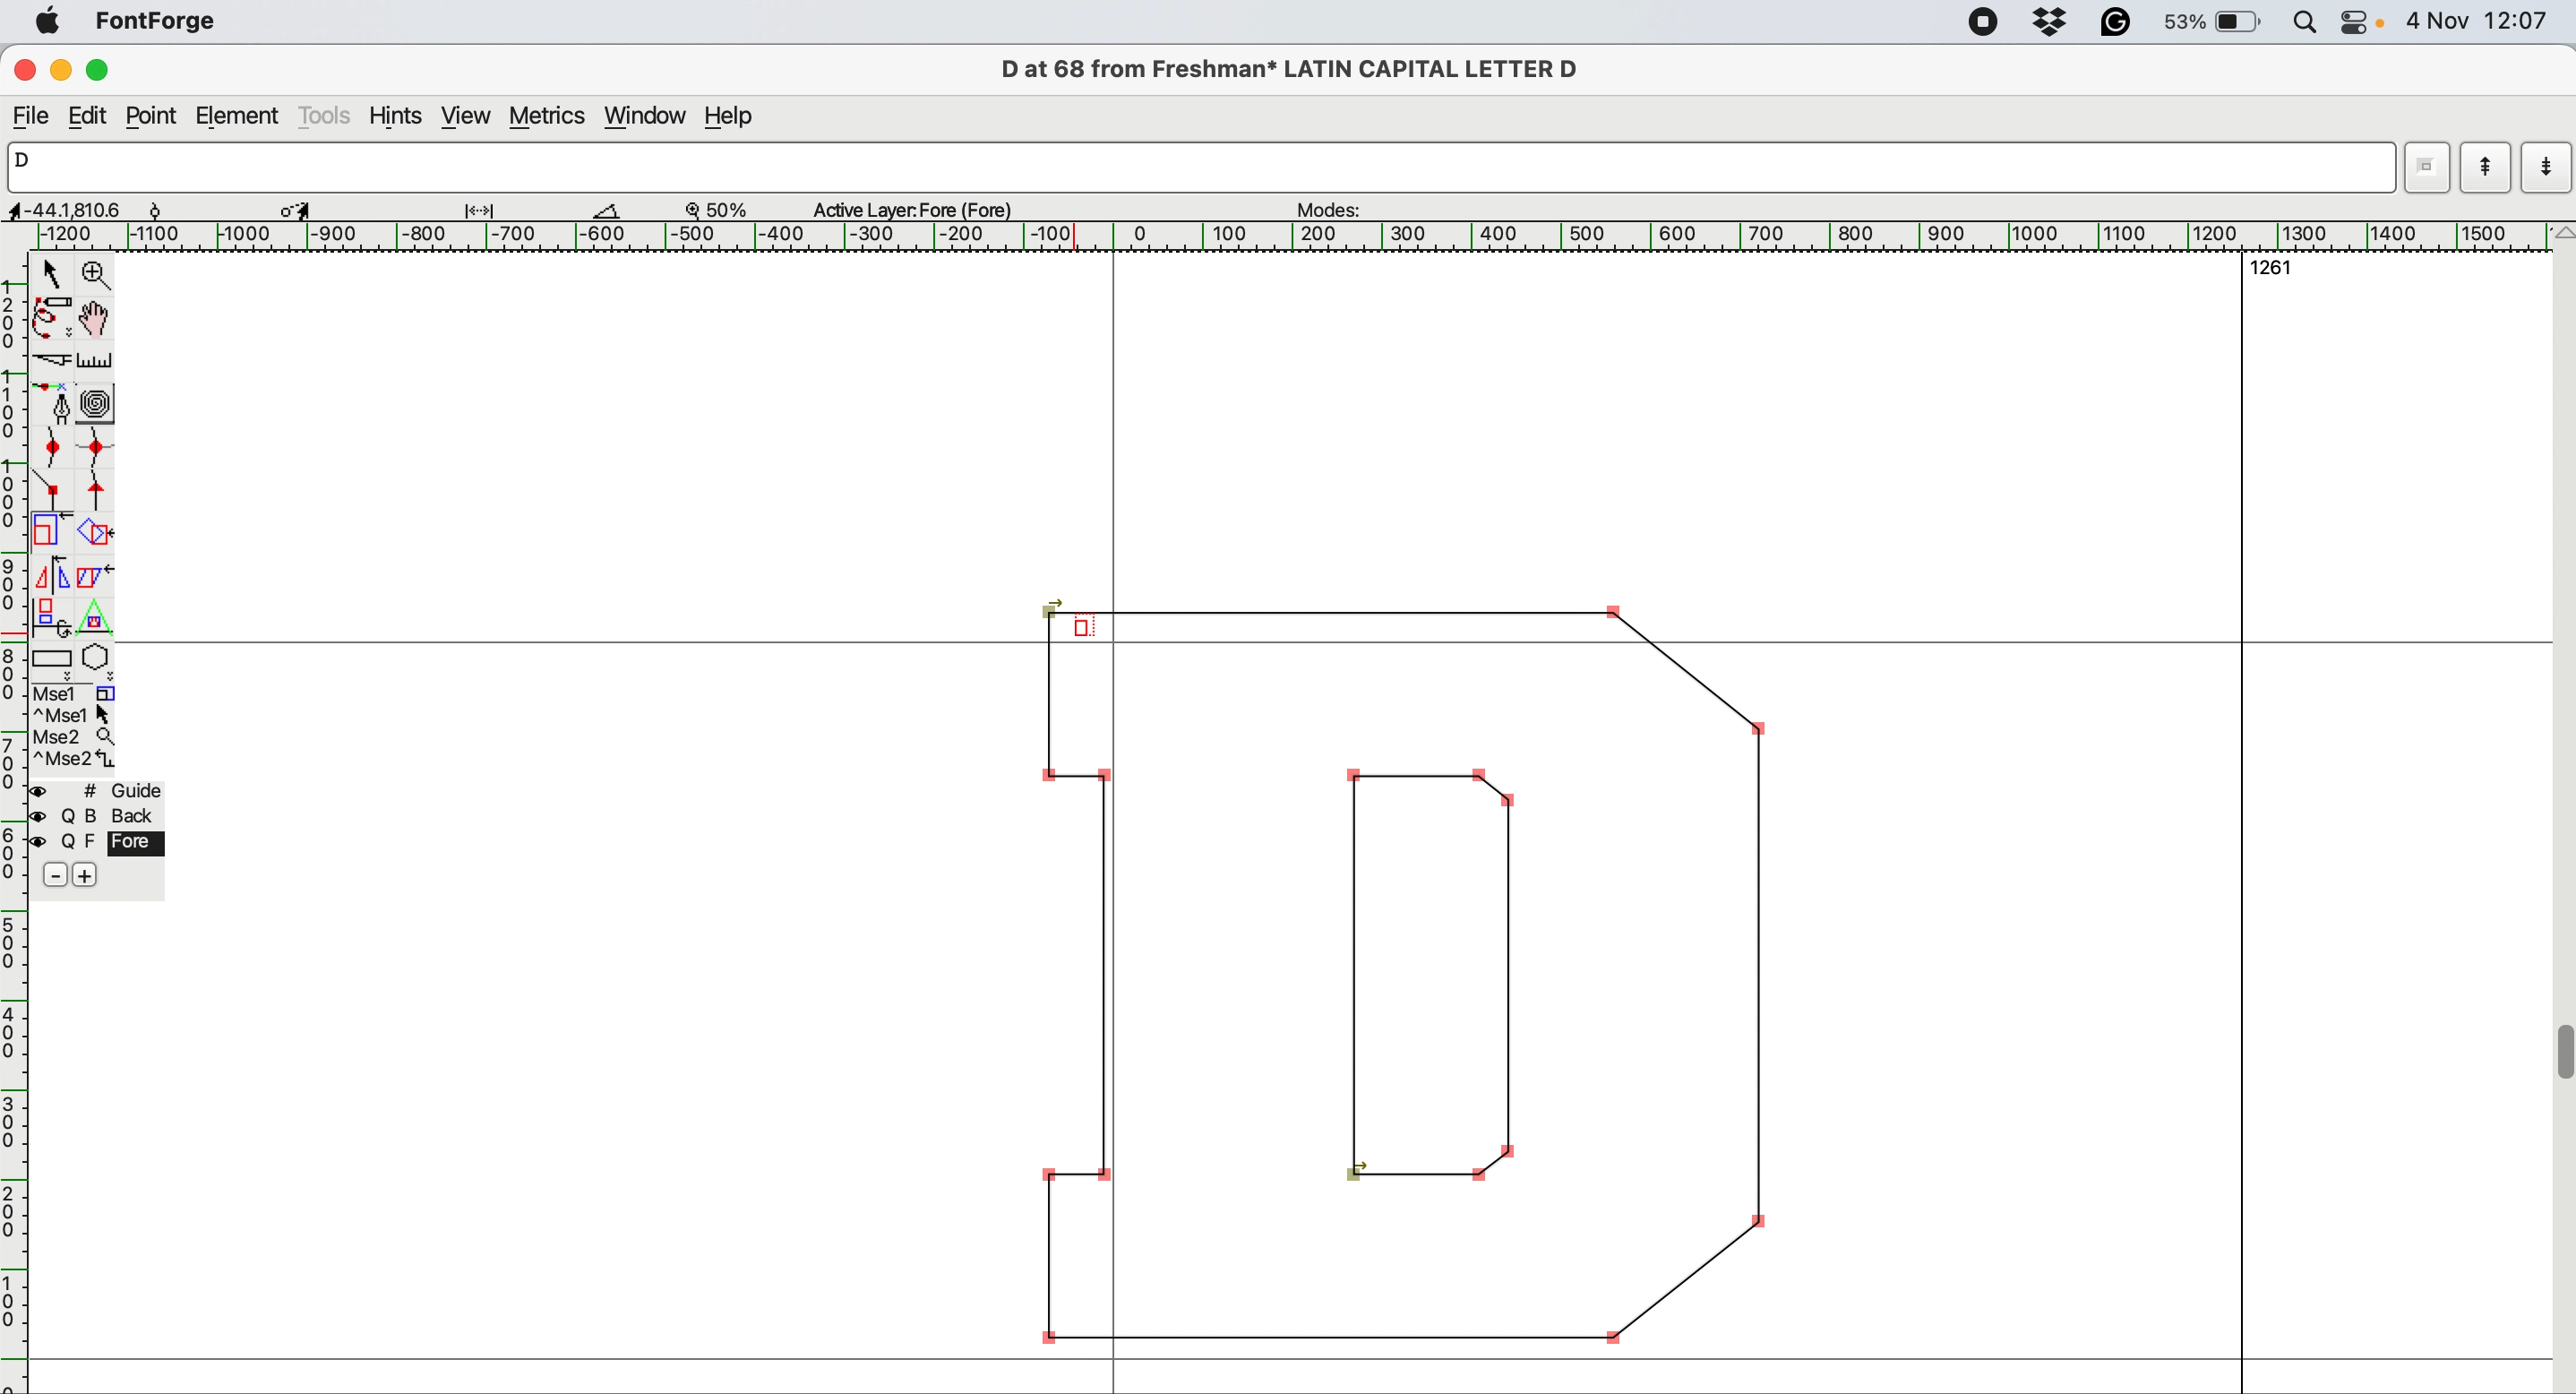 The width and height of the screenshot is (2576, 1394). I want to click on Mse2, so click(79, 736).